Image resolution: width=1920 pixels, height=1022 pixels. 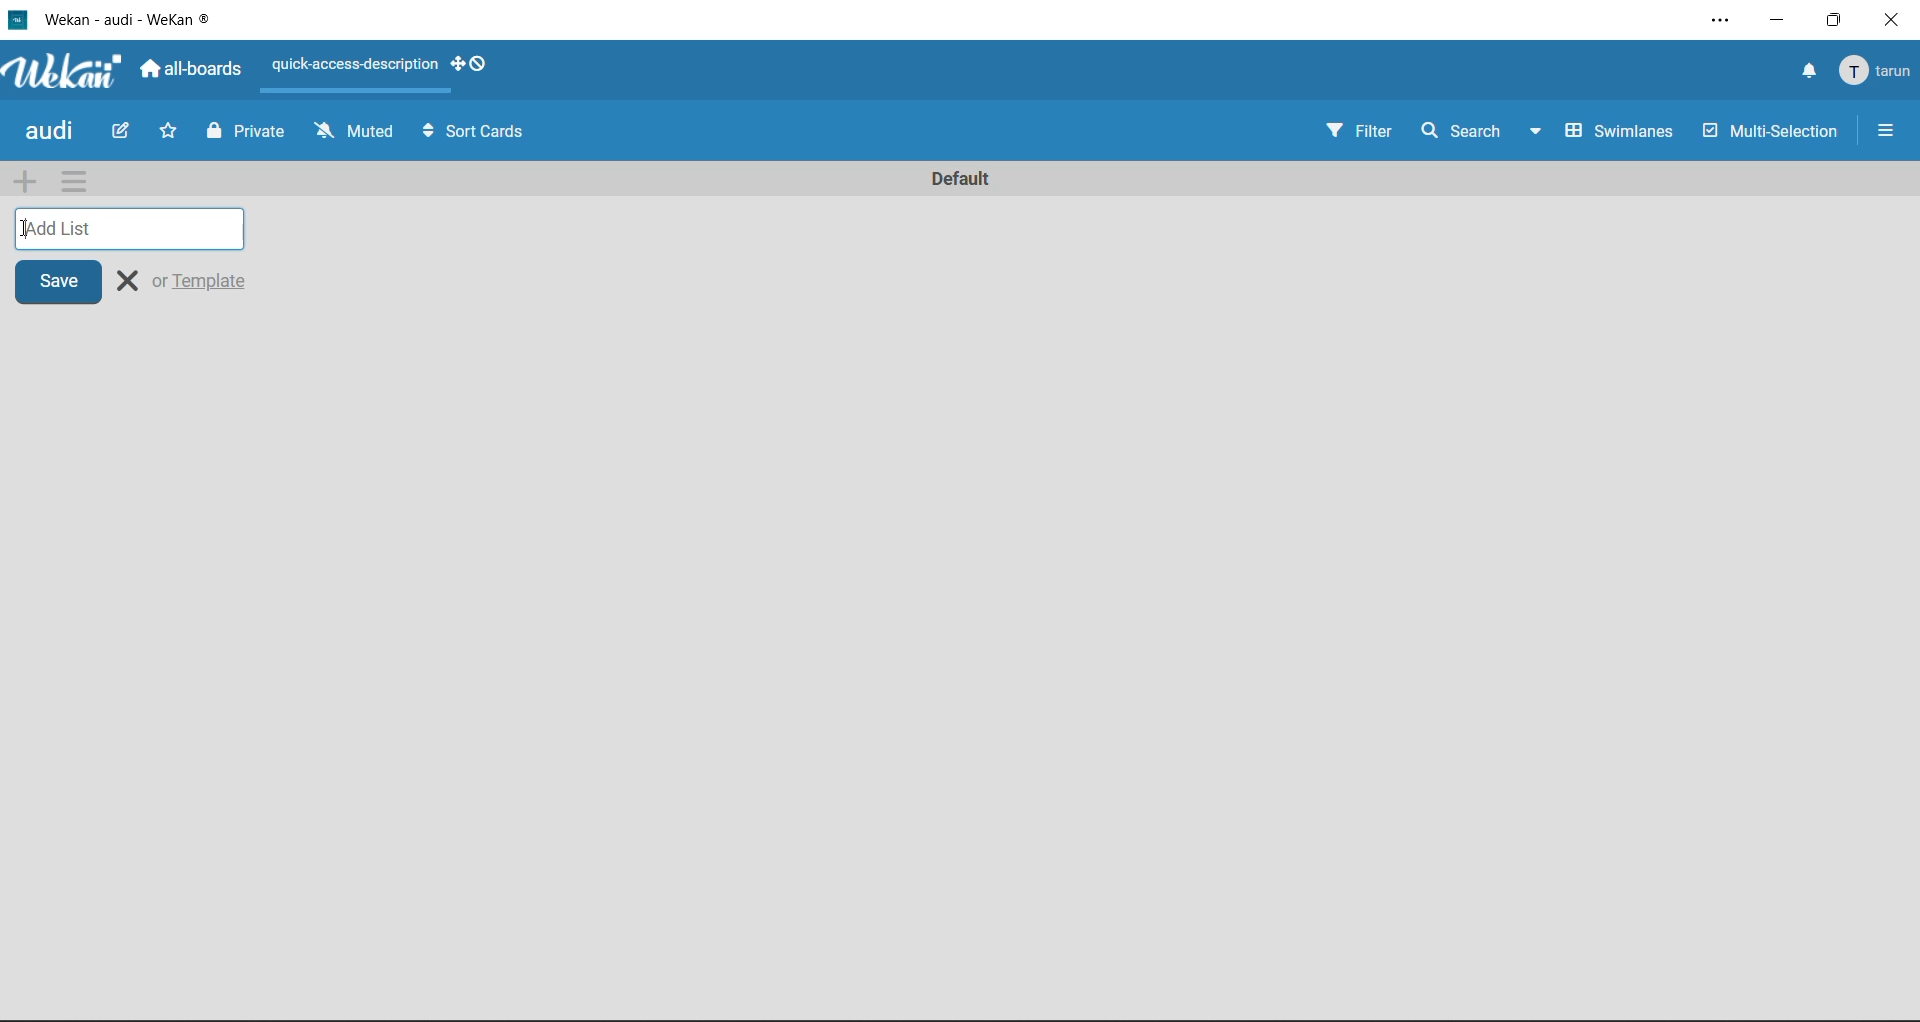 I want to click on app logo Wekan, so click(x=60, y=72).